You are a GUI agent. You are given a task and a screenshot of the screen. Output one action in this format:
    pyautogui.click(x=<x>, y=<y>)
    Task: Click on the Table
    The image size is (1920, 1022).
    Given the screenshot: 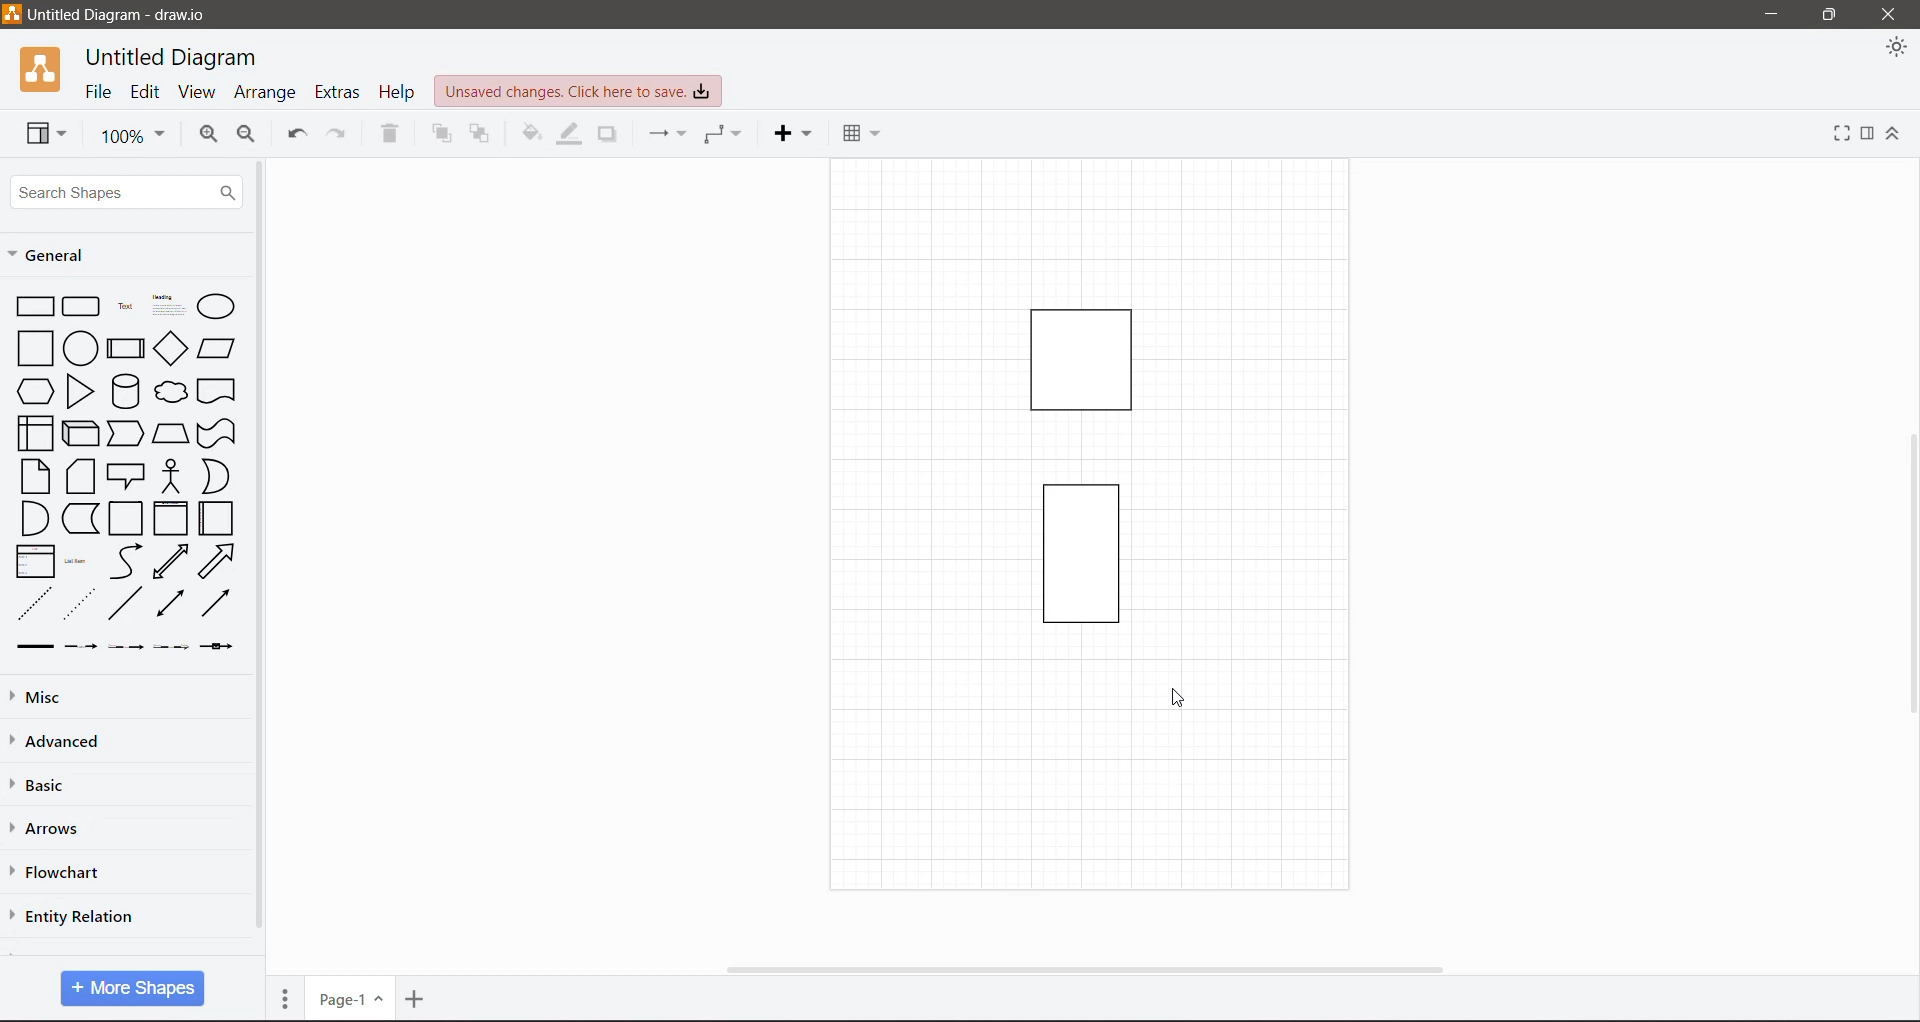 What is the action you would take?
    pyautogui.click(x=861, y=132)
    